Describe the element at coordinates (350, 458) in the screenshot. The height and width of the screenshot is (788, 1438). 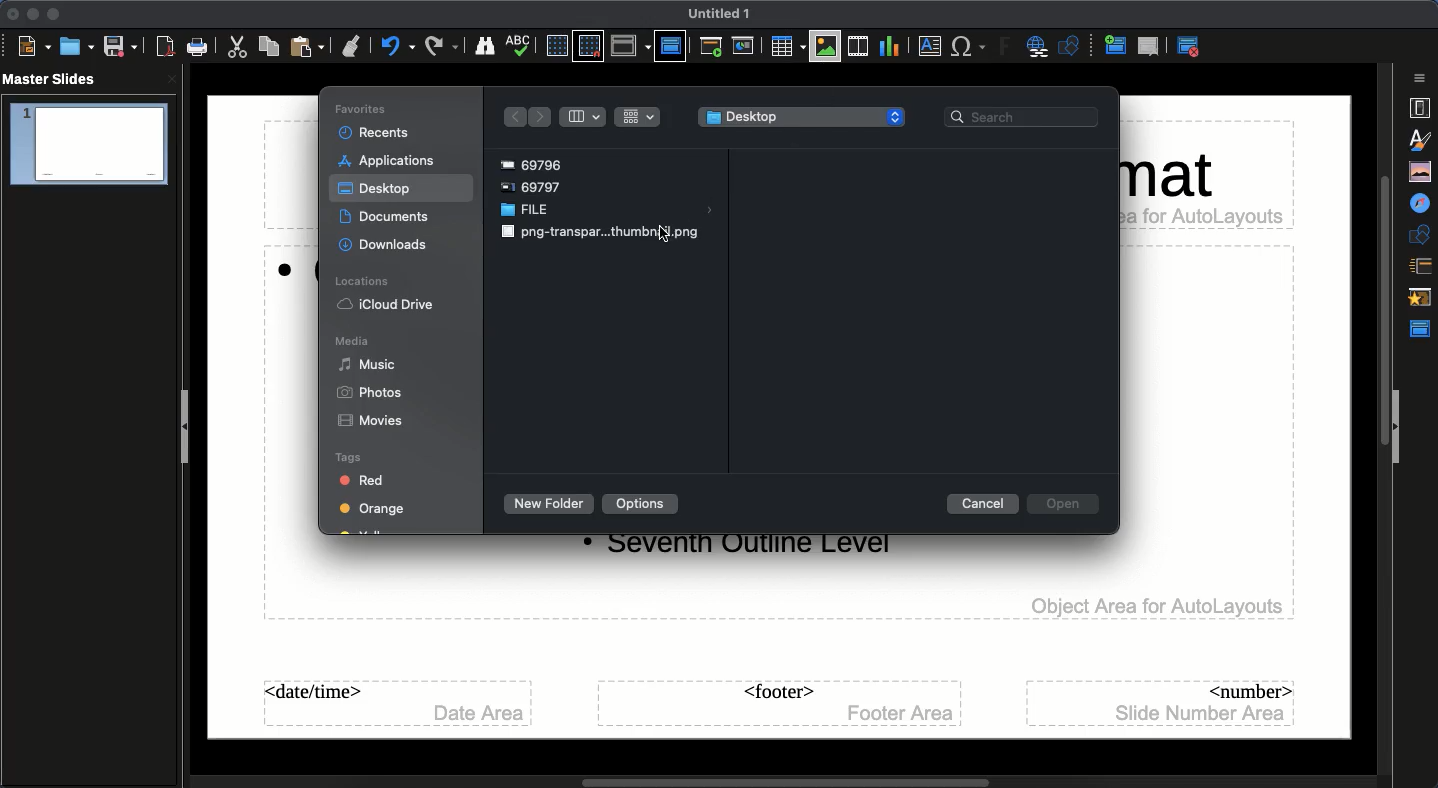
I see `Tags` at that location.